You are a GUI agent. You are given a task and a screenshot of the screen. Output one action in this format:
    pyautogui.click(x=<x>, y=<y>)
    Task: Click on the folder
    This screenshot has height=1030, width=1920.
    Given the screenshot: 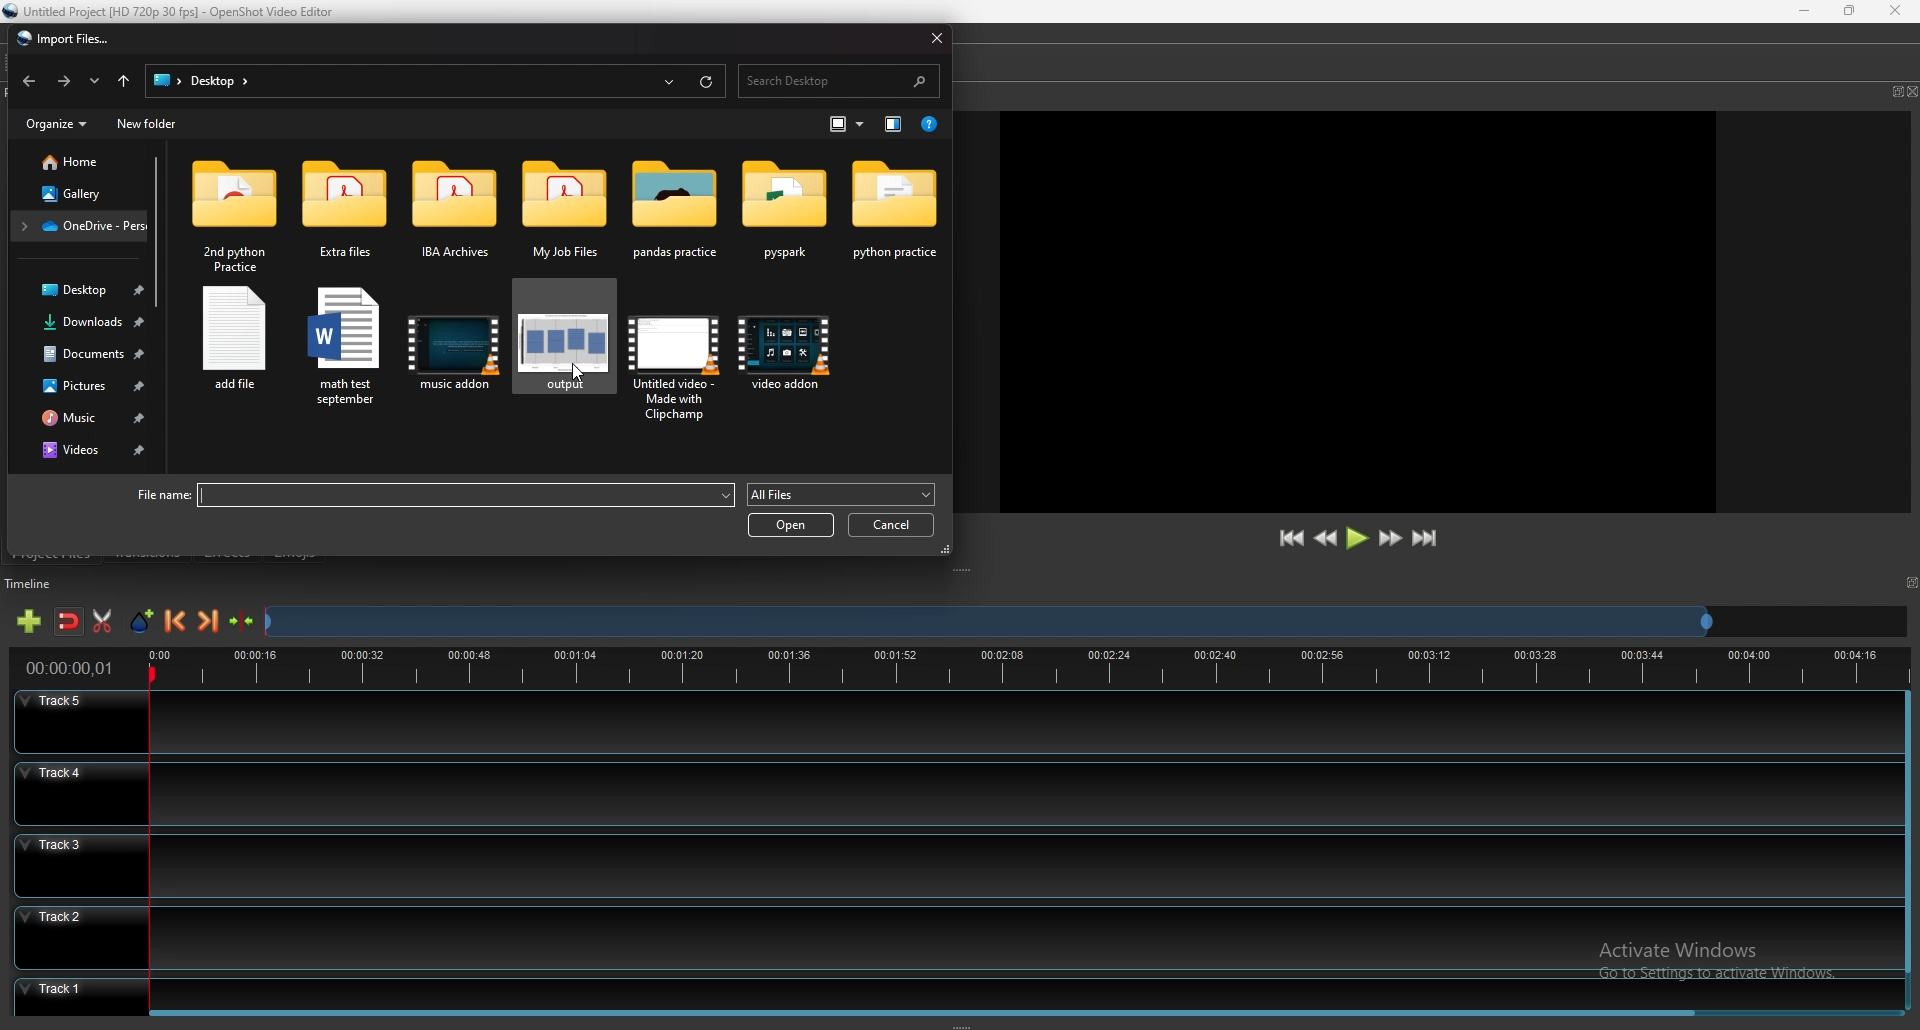 What is the action you would take?
    pyautogui.click(x=235, y=213)
    